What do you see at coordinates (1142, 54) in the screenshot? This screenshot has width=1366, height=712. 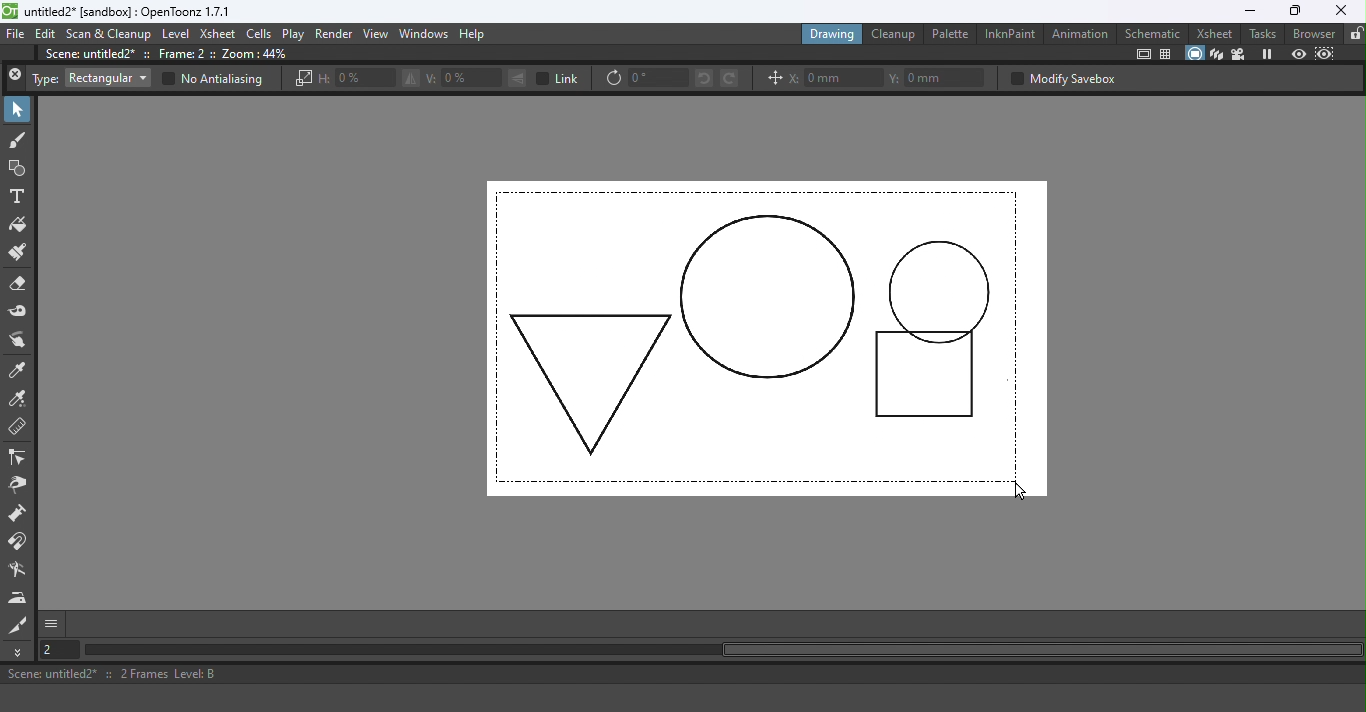 I see `Safe area` at bounding box center [1142, 54].